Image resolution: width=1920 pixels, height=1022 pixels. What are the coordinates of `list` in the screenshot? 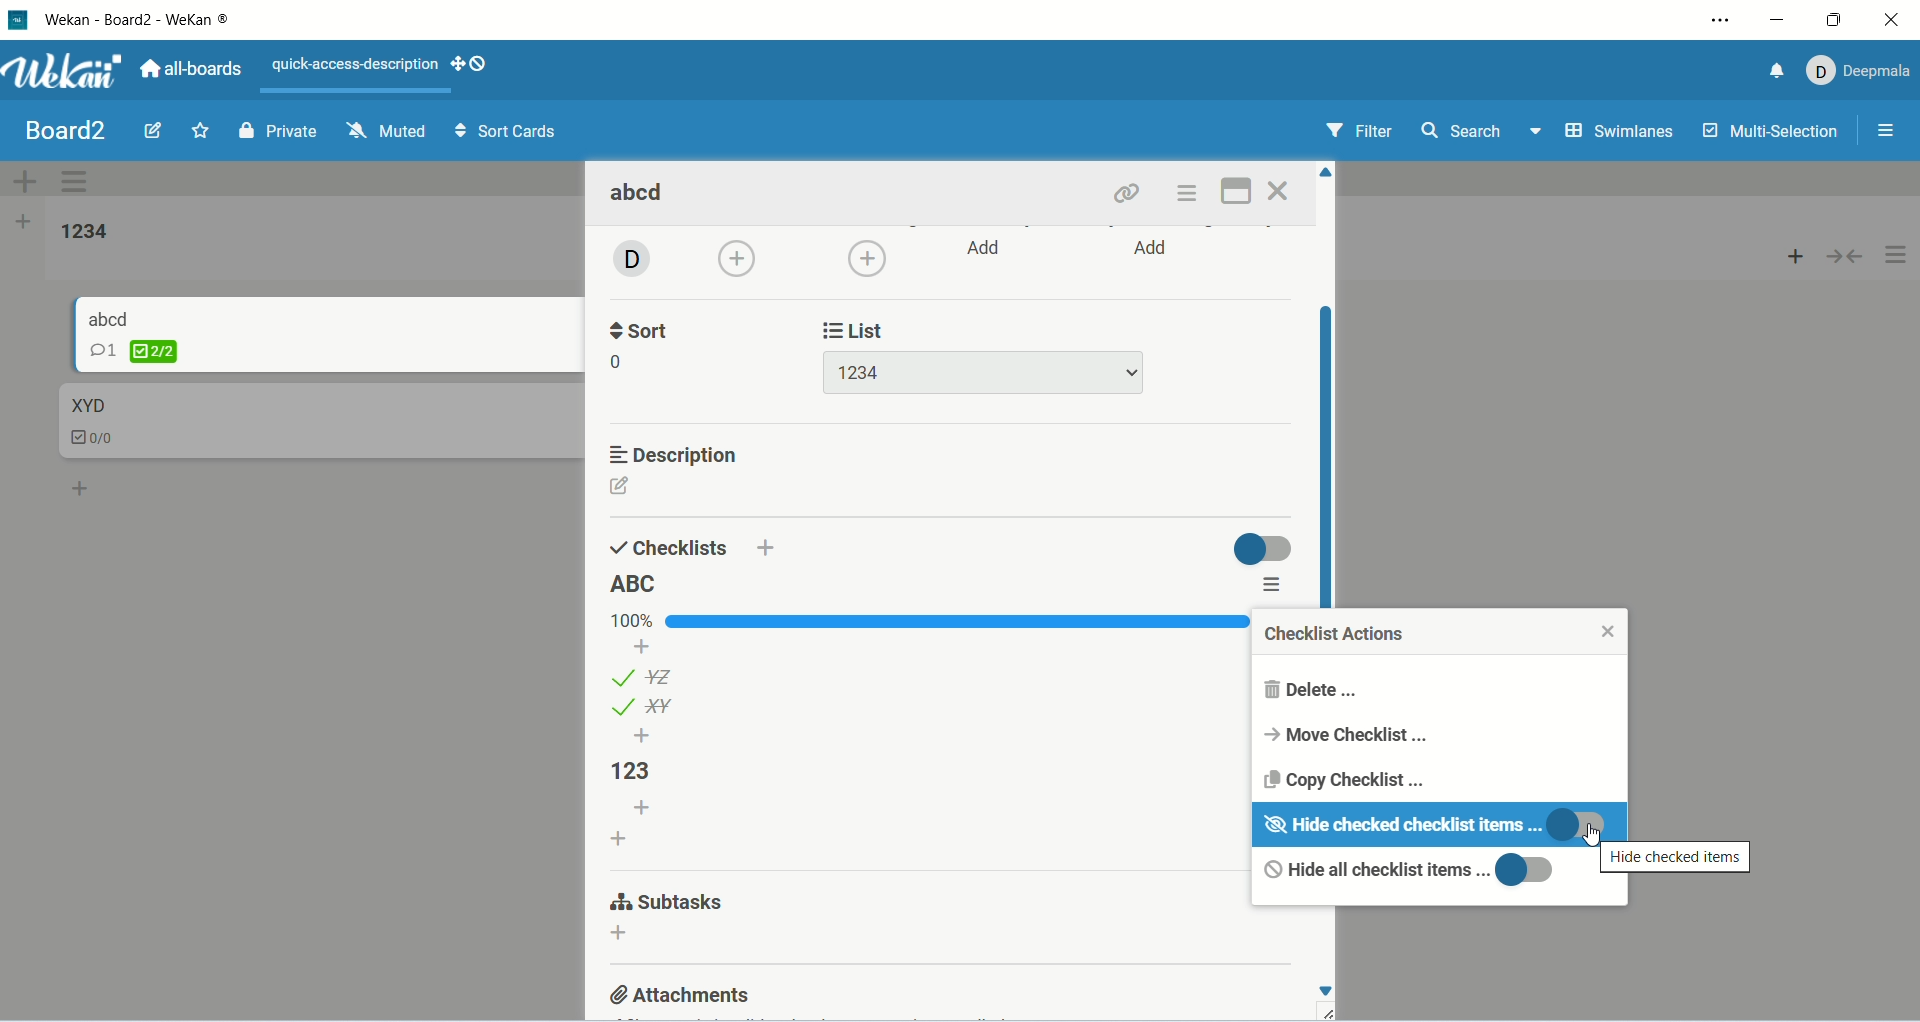 It's located at (982, 373).